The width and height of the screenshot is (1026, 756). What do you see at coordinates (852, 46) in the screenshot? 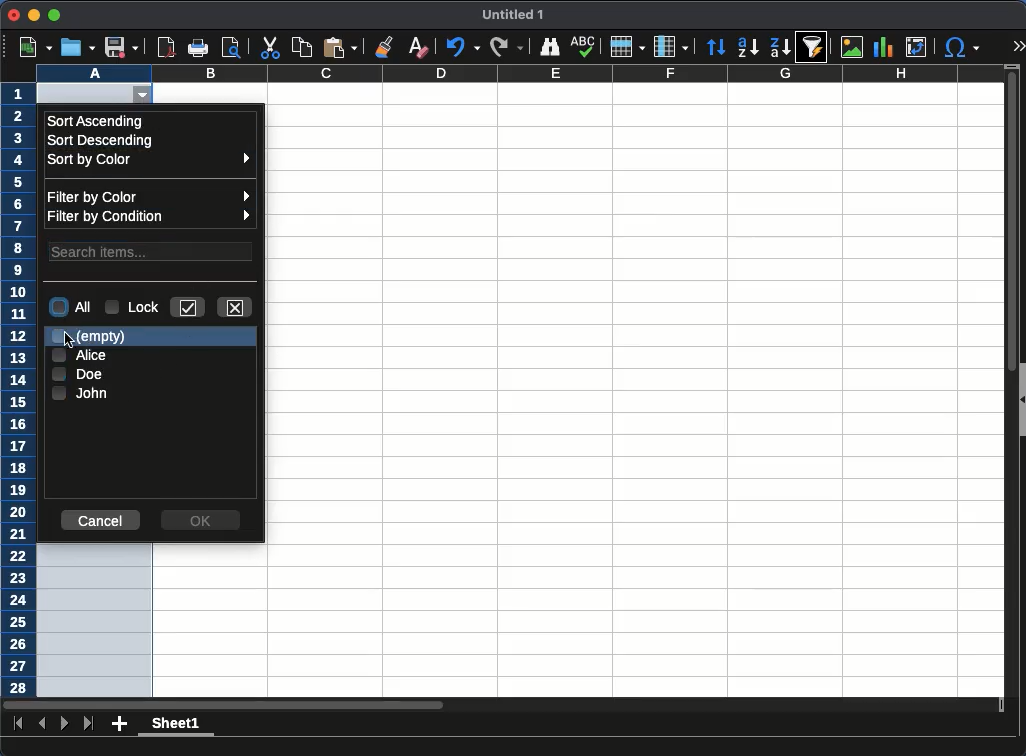
I see `image` at bounding box center [852, 46].